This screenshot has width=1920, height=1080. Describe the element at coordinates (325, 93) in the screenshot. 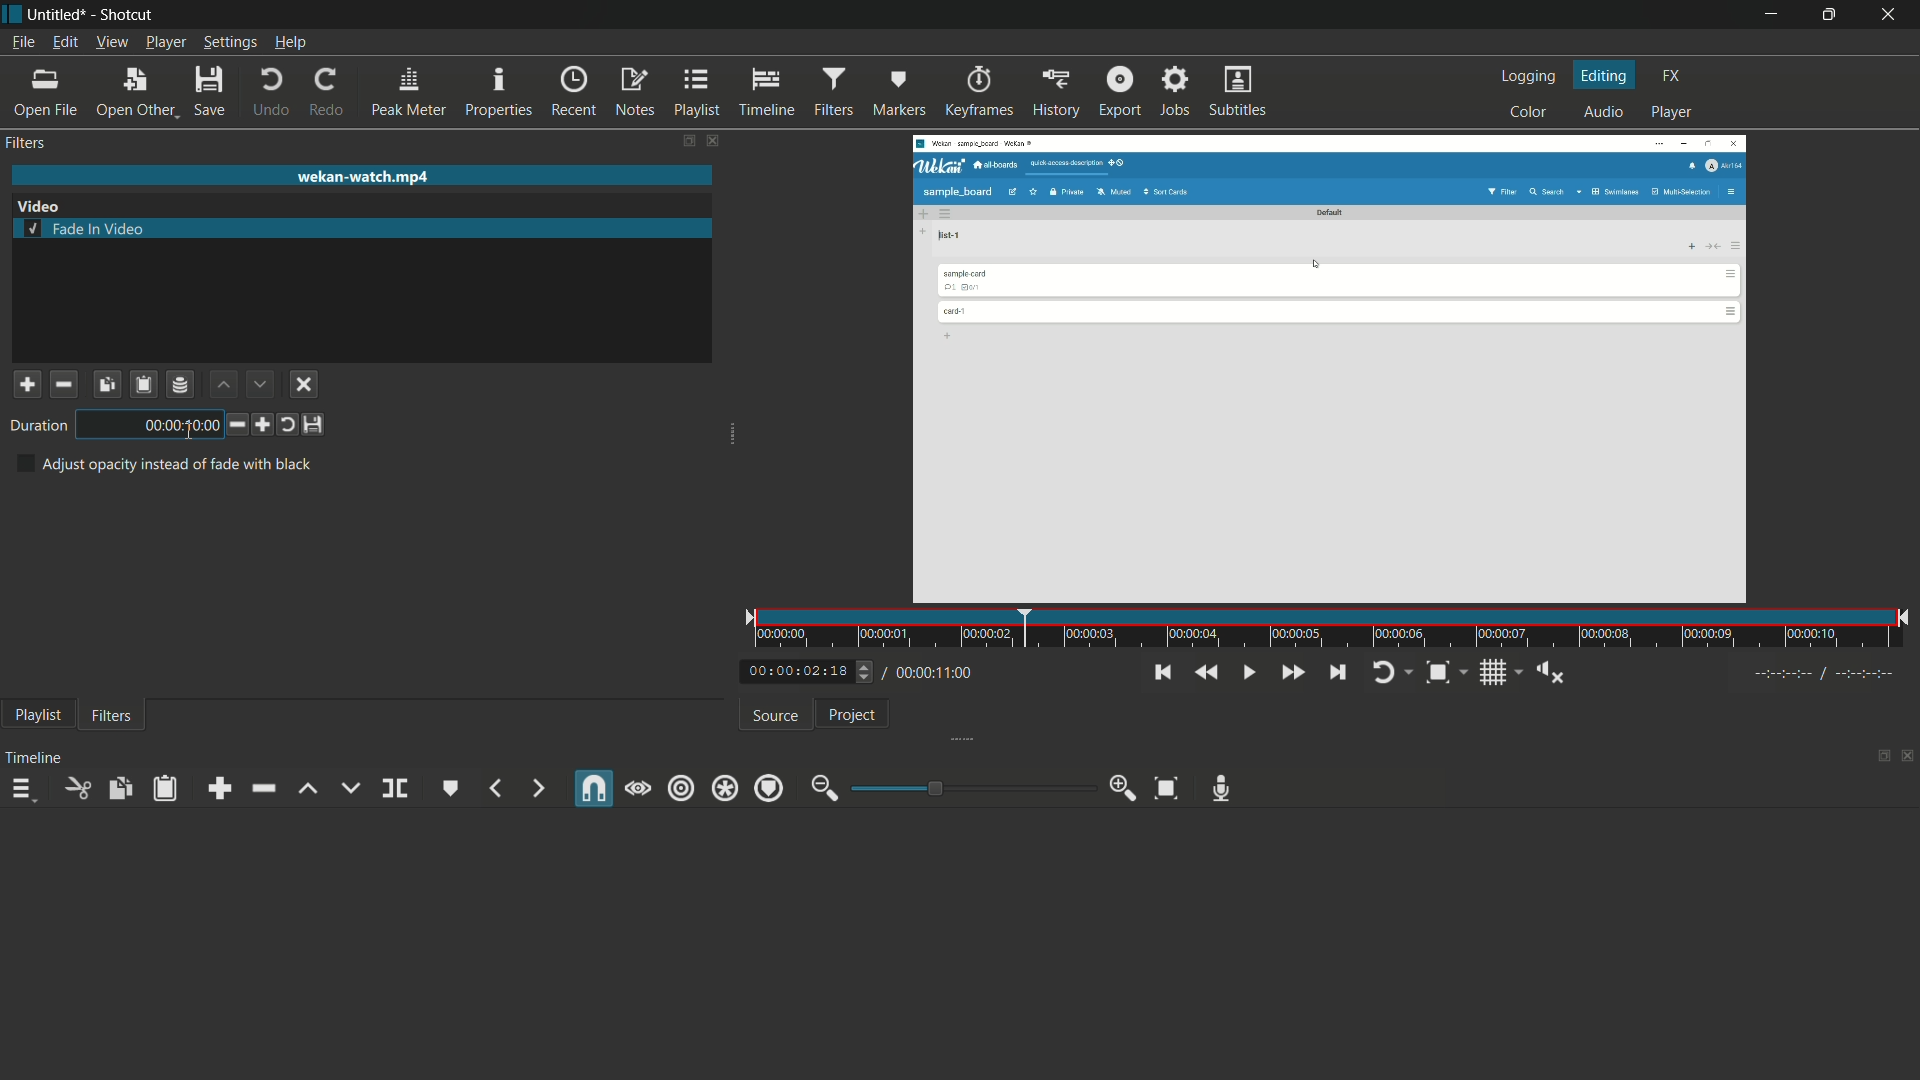

I see `redo` at that location.